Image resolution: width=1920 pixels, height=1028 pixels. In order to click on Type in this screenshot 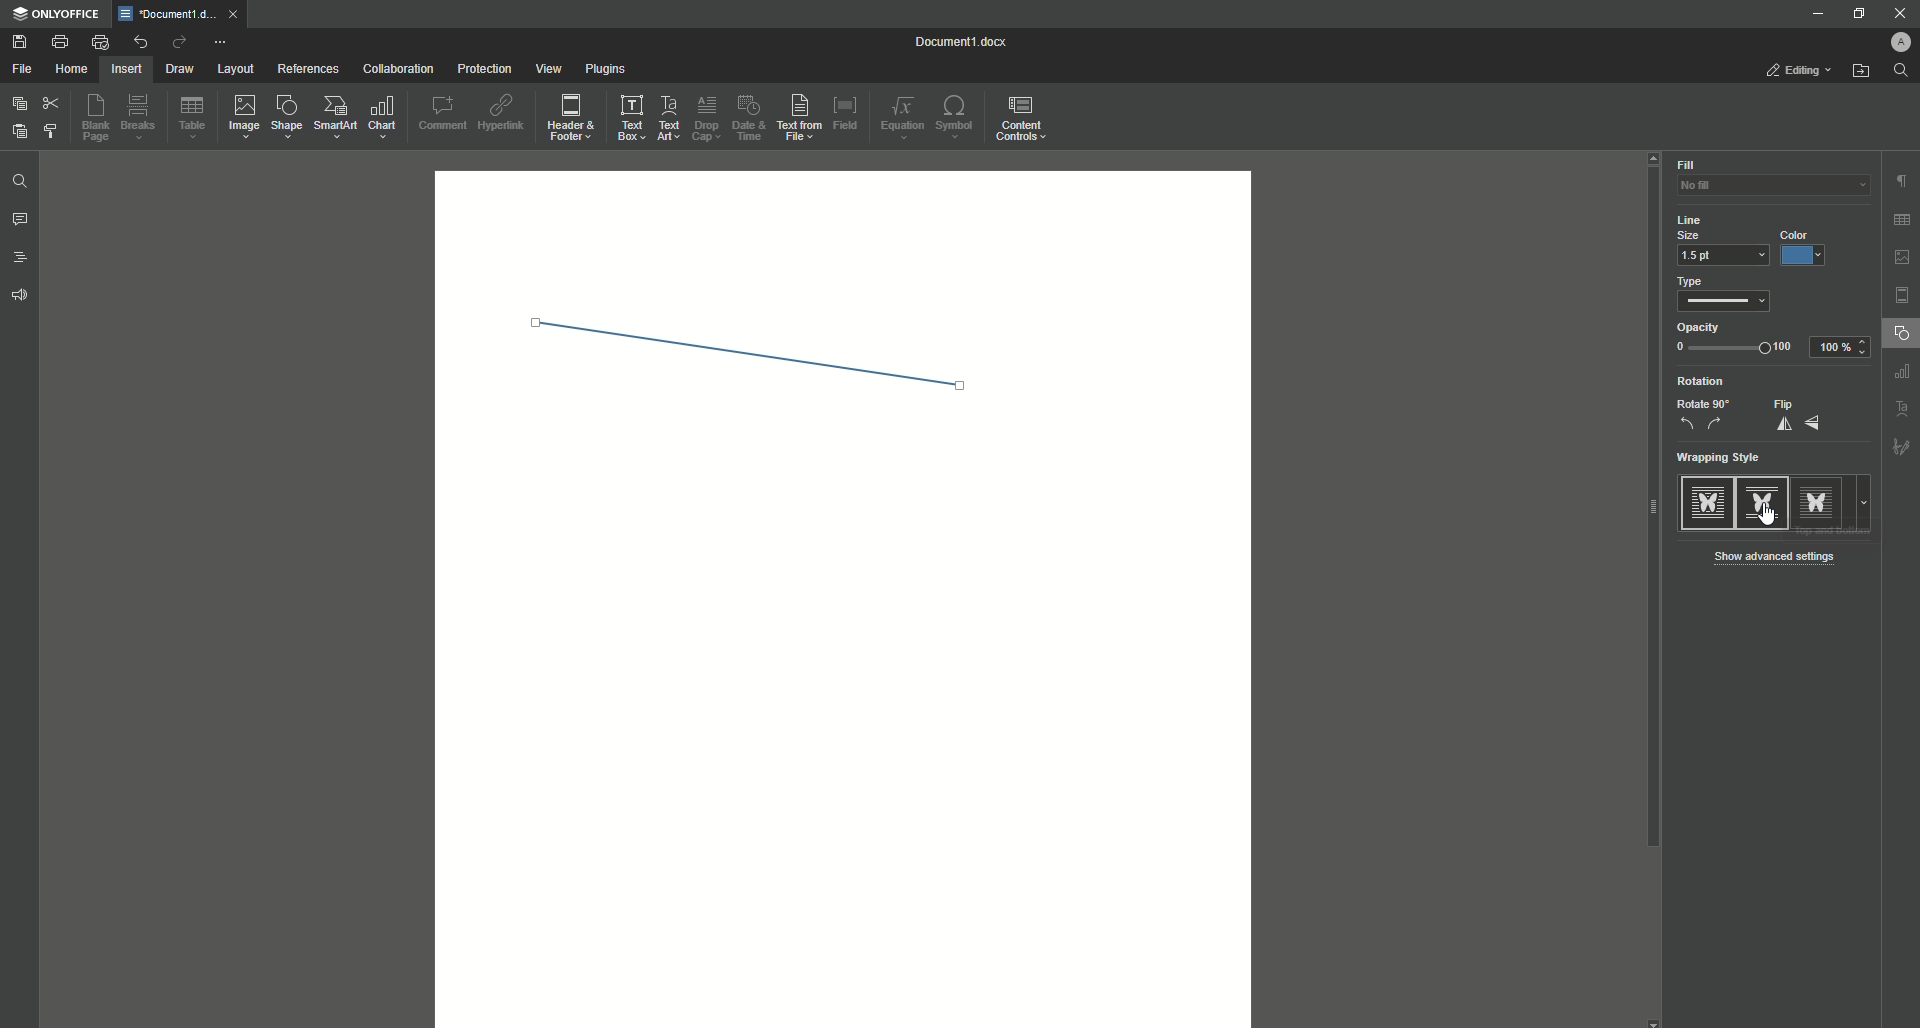, I will do `click(1723, 295)`.